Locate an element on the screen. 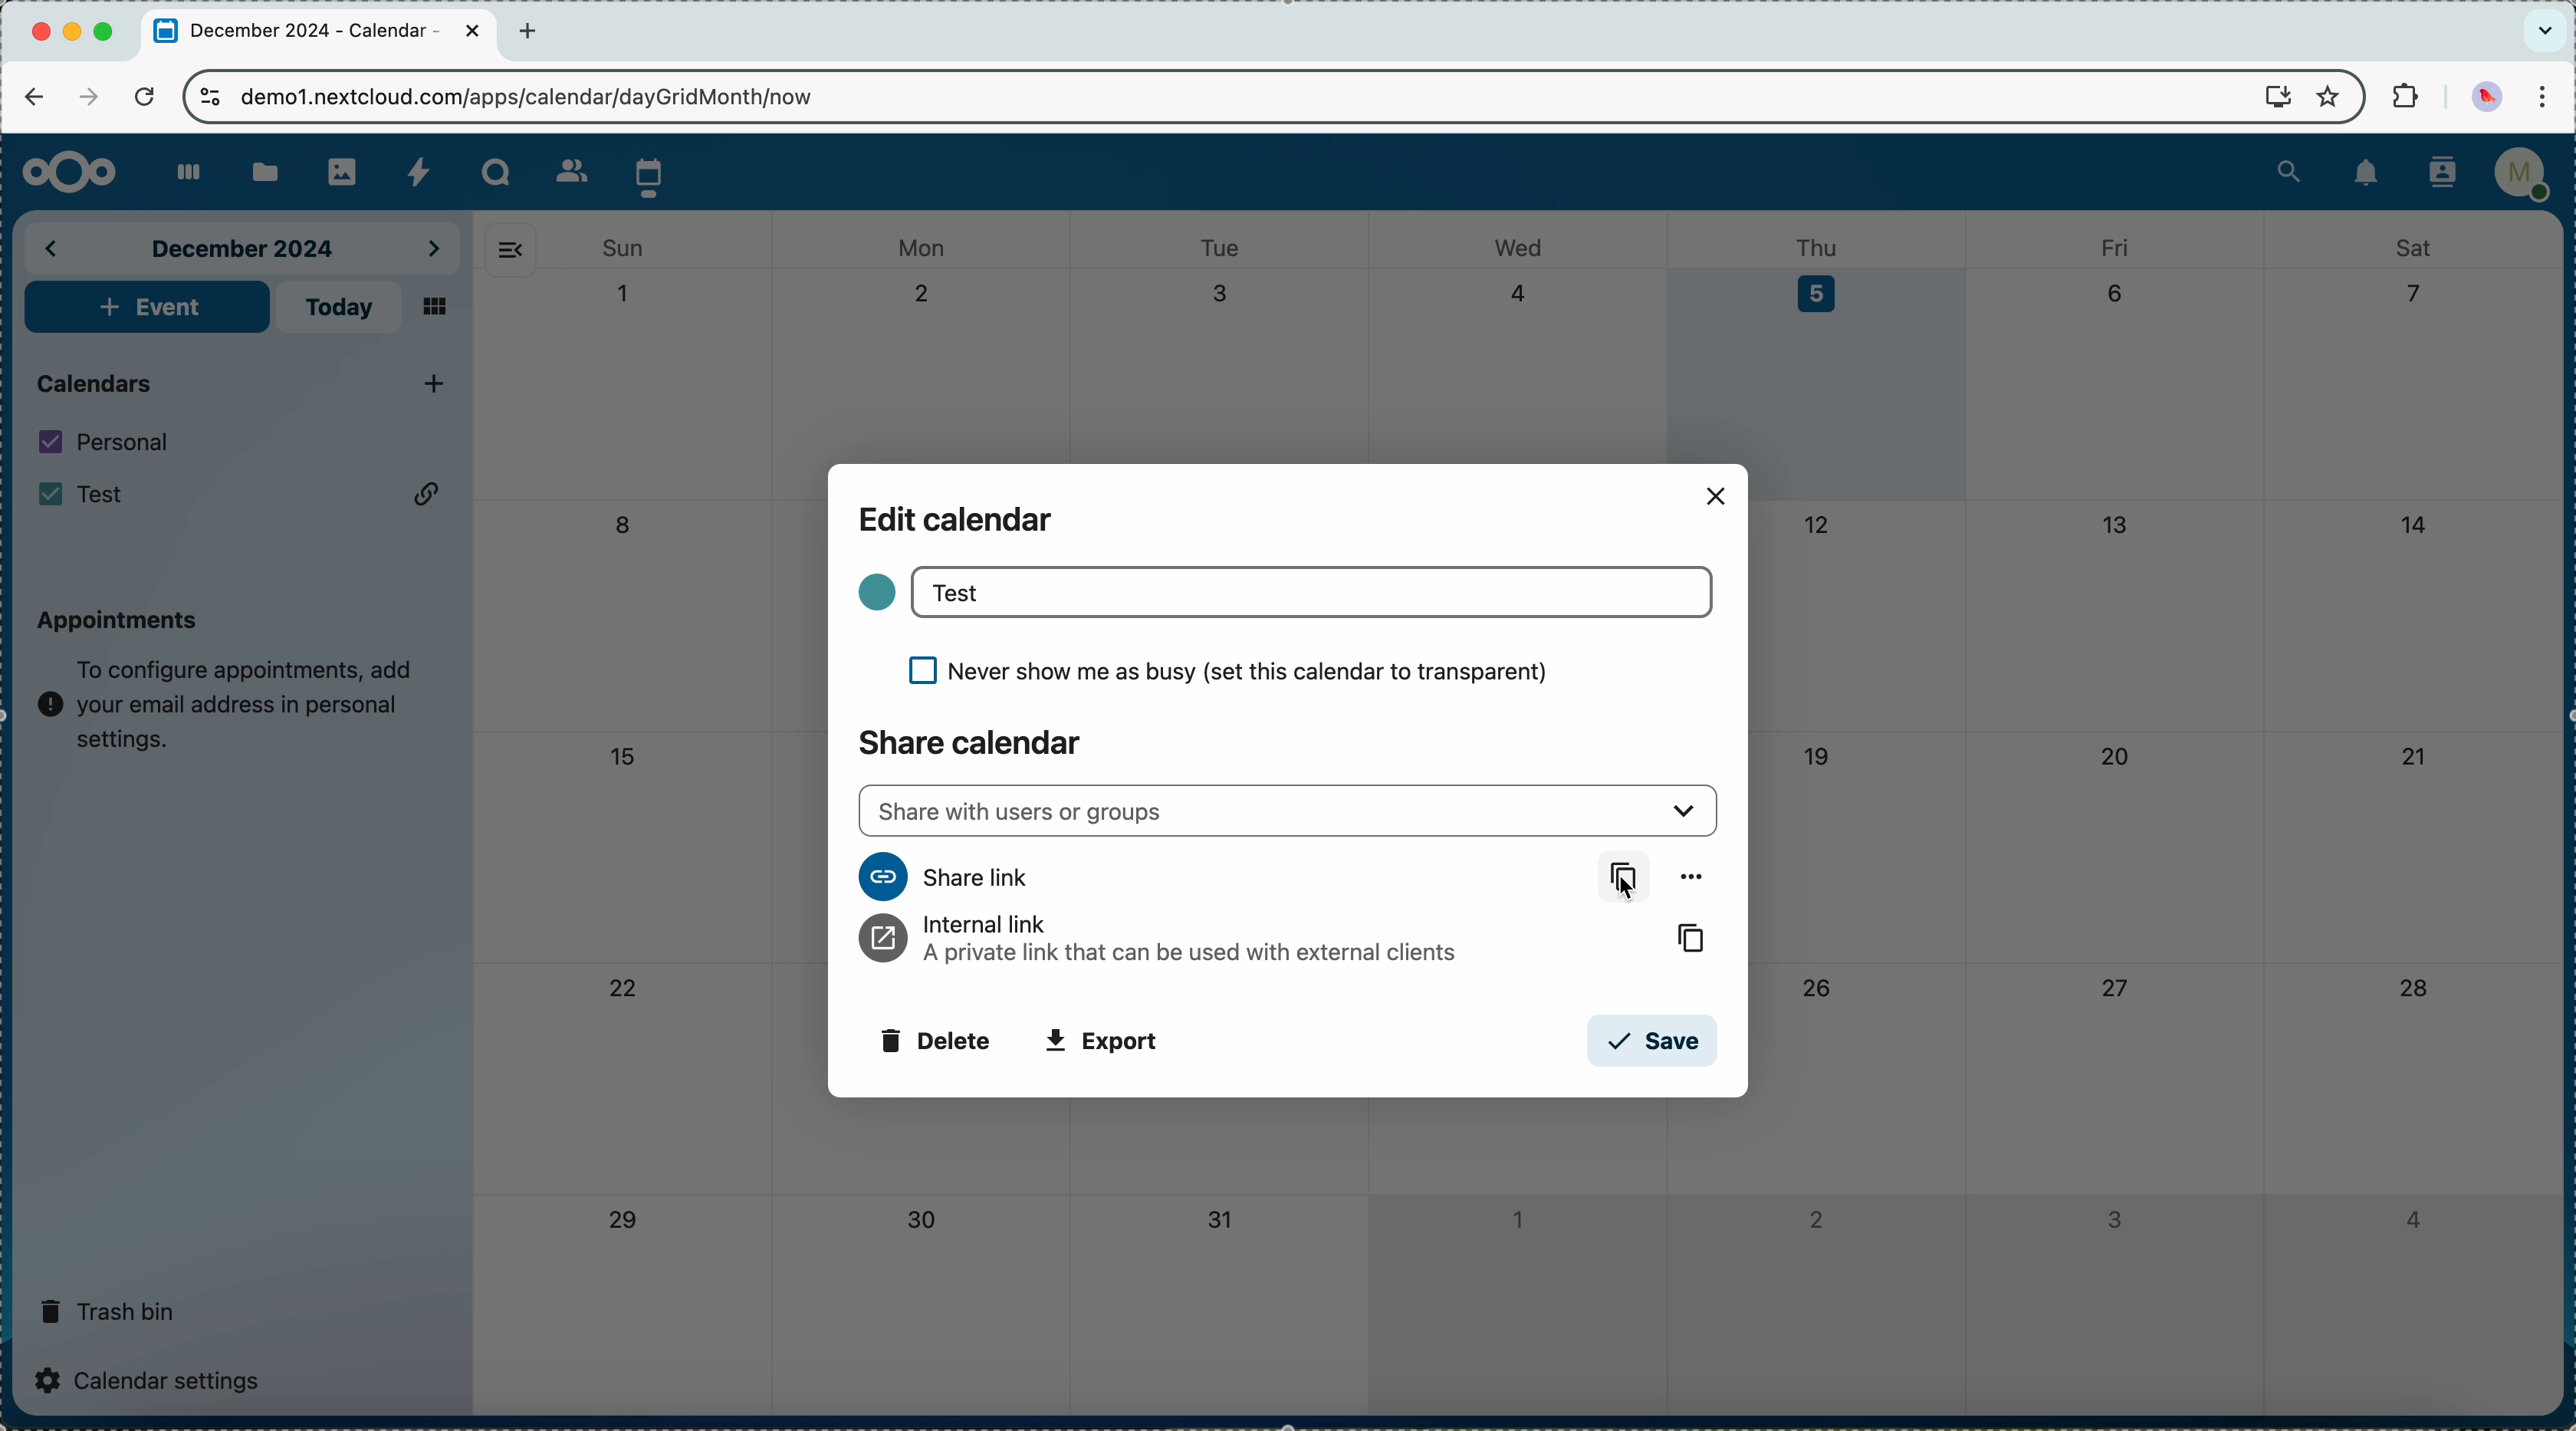  20 is located at coordinates (2117, 756).